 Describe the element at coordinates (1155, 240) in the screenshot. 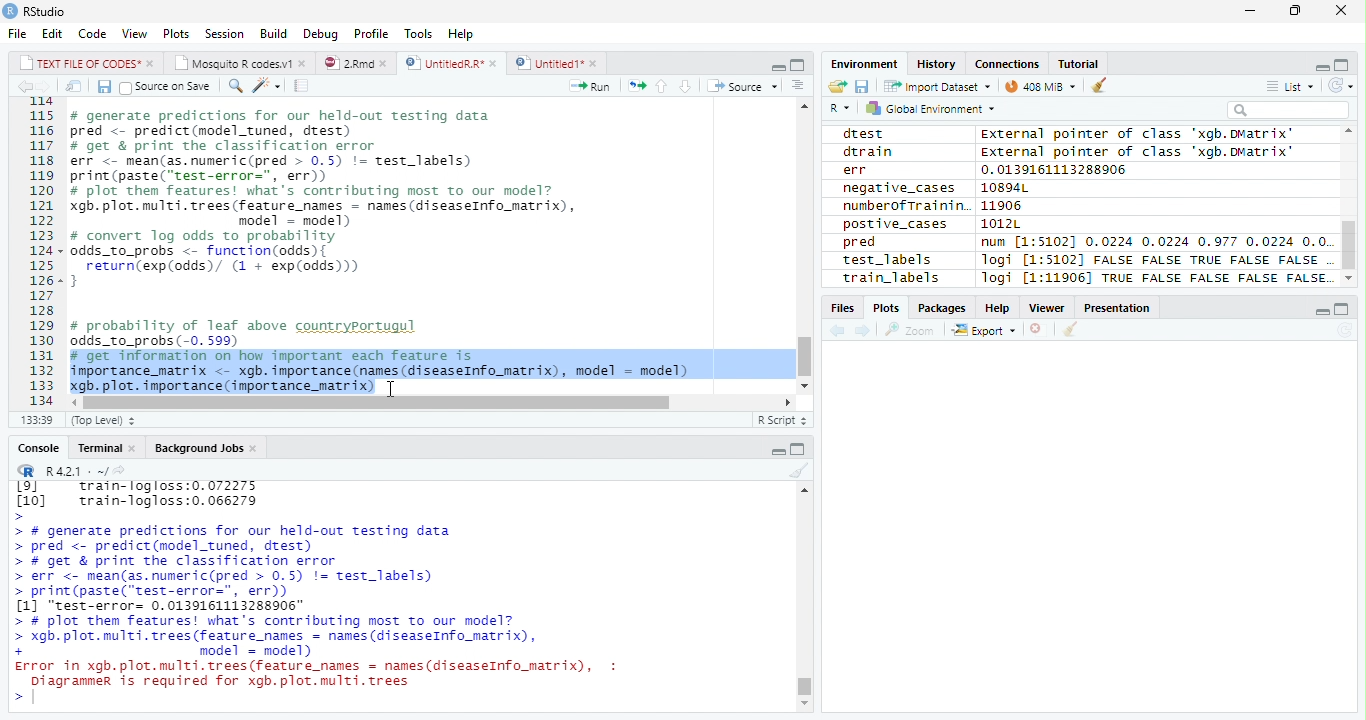

I see `num [1:51021 0.0224 0.0224 0.977 0.0224 0.0.` at that location.